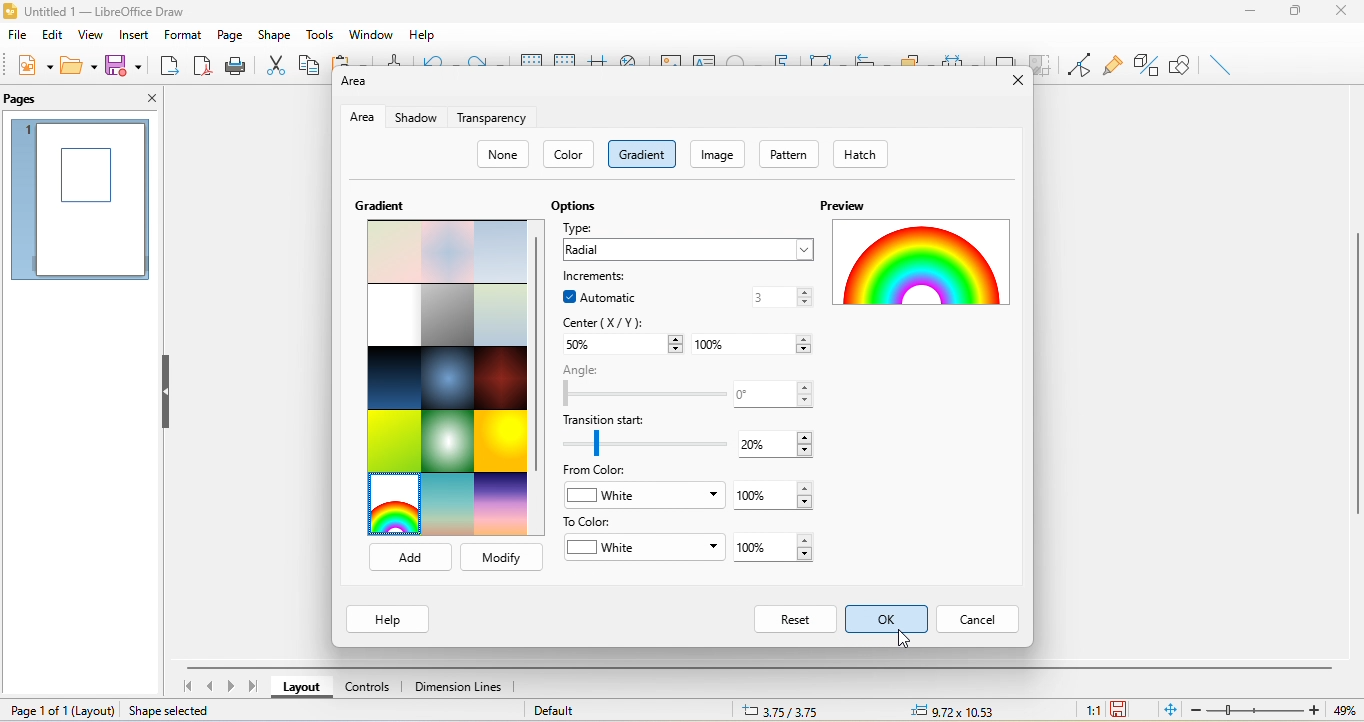 The height and width of the screenshot is (722, 1364). What do you see at coordinates (503, 151) in the screenshot?
I see `none` at bounding box center [503, 151].